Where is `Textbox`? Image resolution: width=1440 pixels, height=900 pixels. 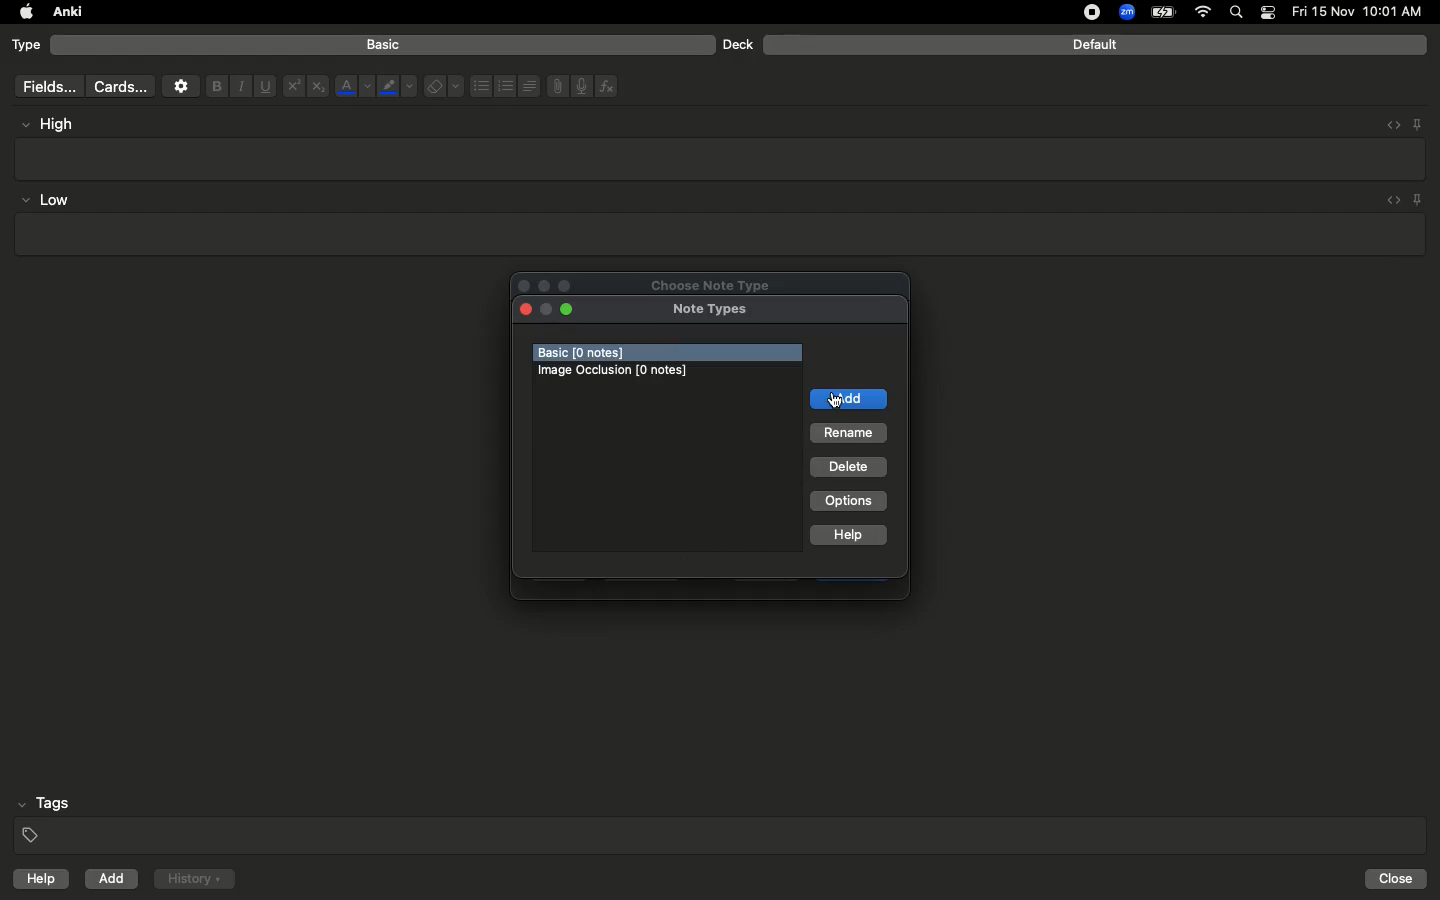 Textbox is located at coordinates (717, 235).